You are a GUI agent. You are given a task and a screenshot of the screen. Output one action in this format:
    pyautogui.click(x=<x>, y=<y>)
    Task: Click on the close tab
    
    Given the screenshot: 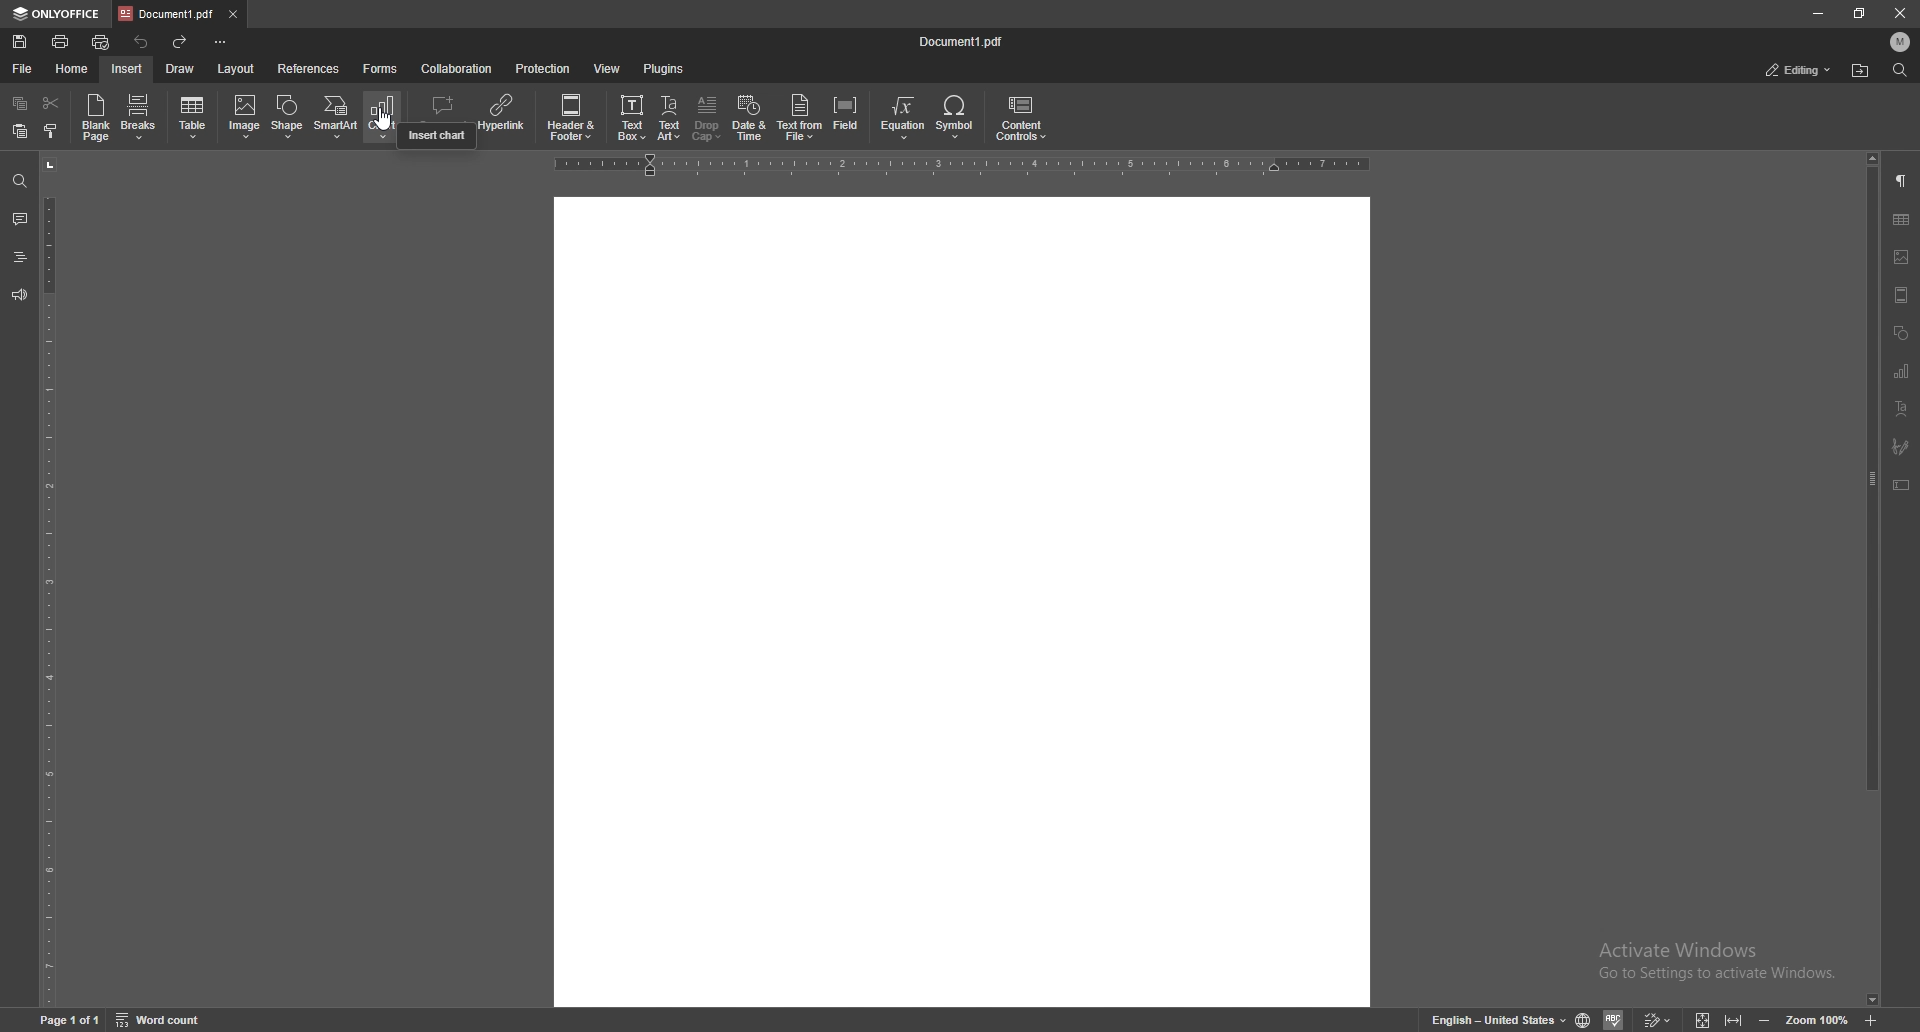 What is the action you would take?
    pyautogui.click(x=234, y=14)
    